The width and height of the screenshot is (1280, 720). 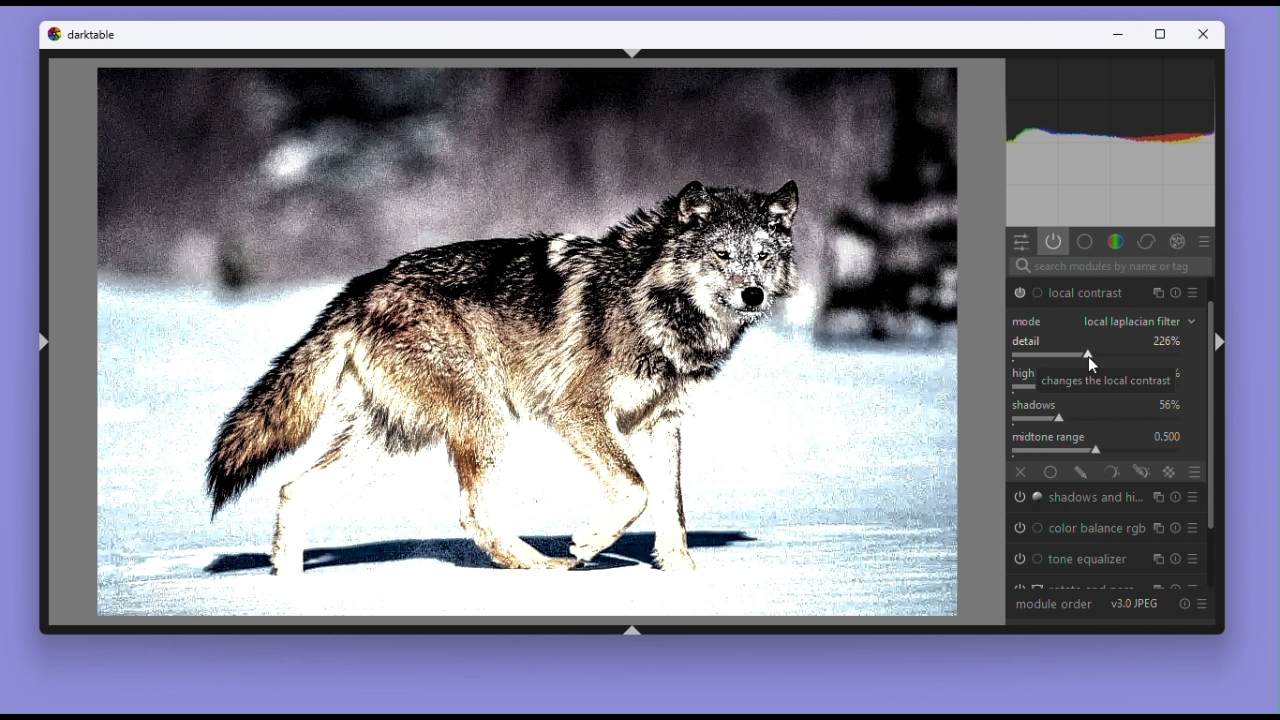 I want to click on 'tone equalizer' is switched on, so click(x=1029, y=560).